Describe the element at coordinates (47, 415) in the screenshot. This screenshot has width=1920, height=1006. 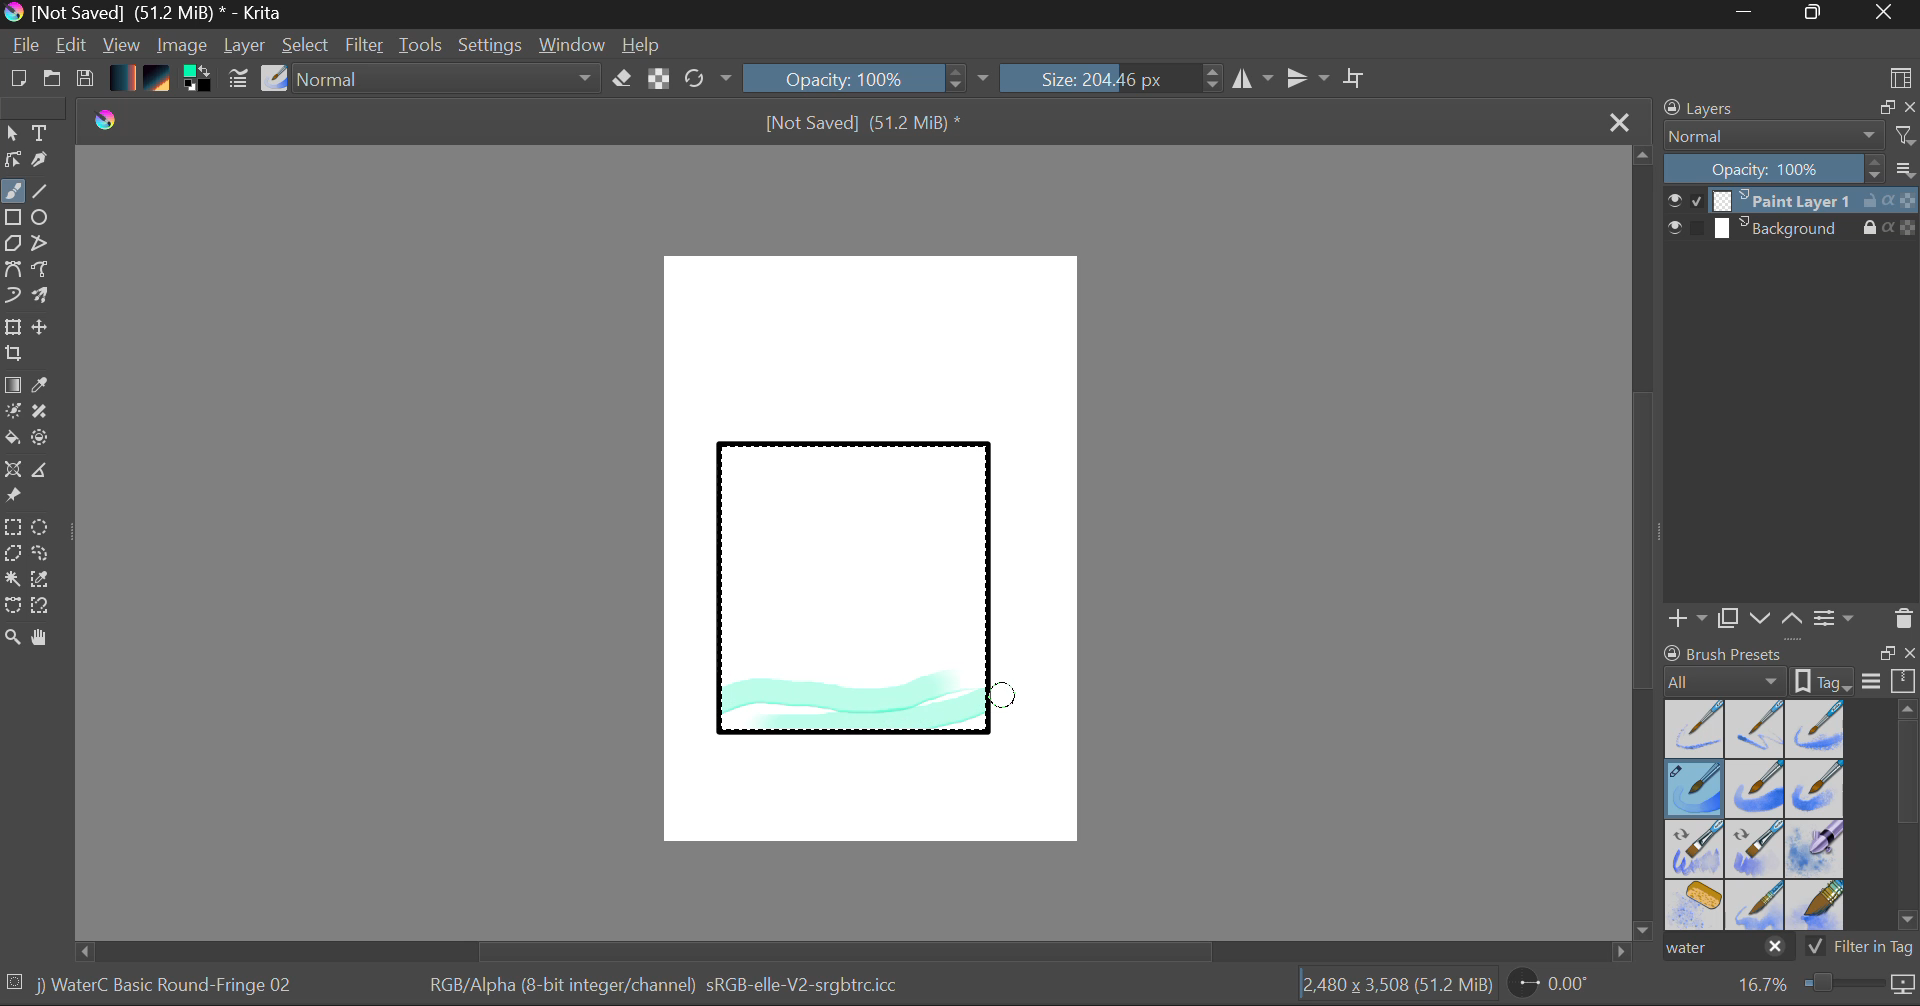
I see `Smart Patch Tool` at that location.